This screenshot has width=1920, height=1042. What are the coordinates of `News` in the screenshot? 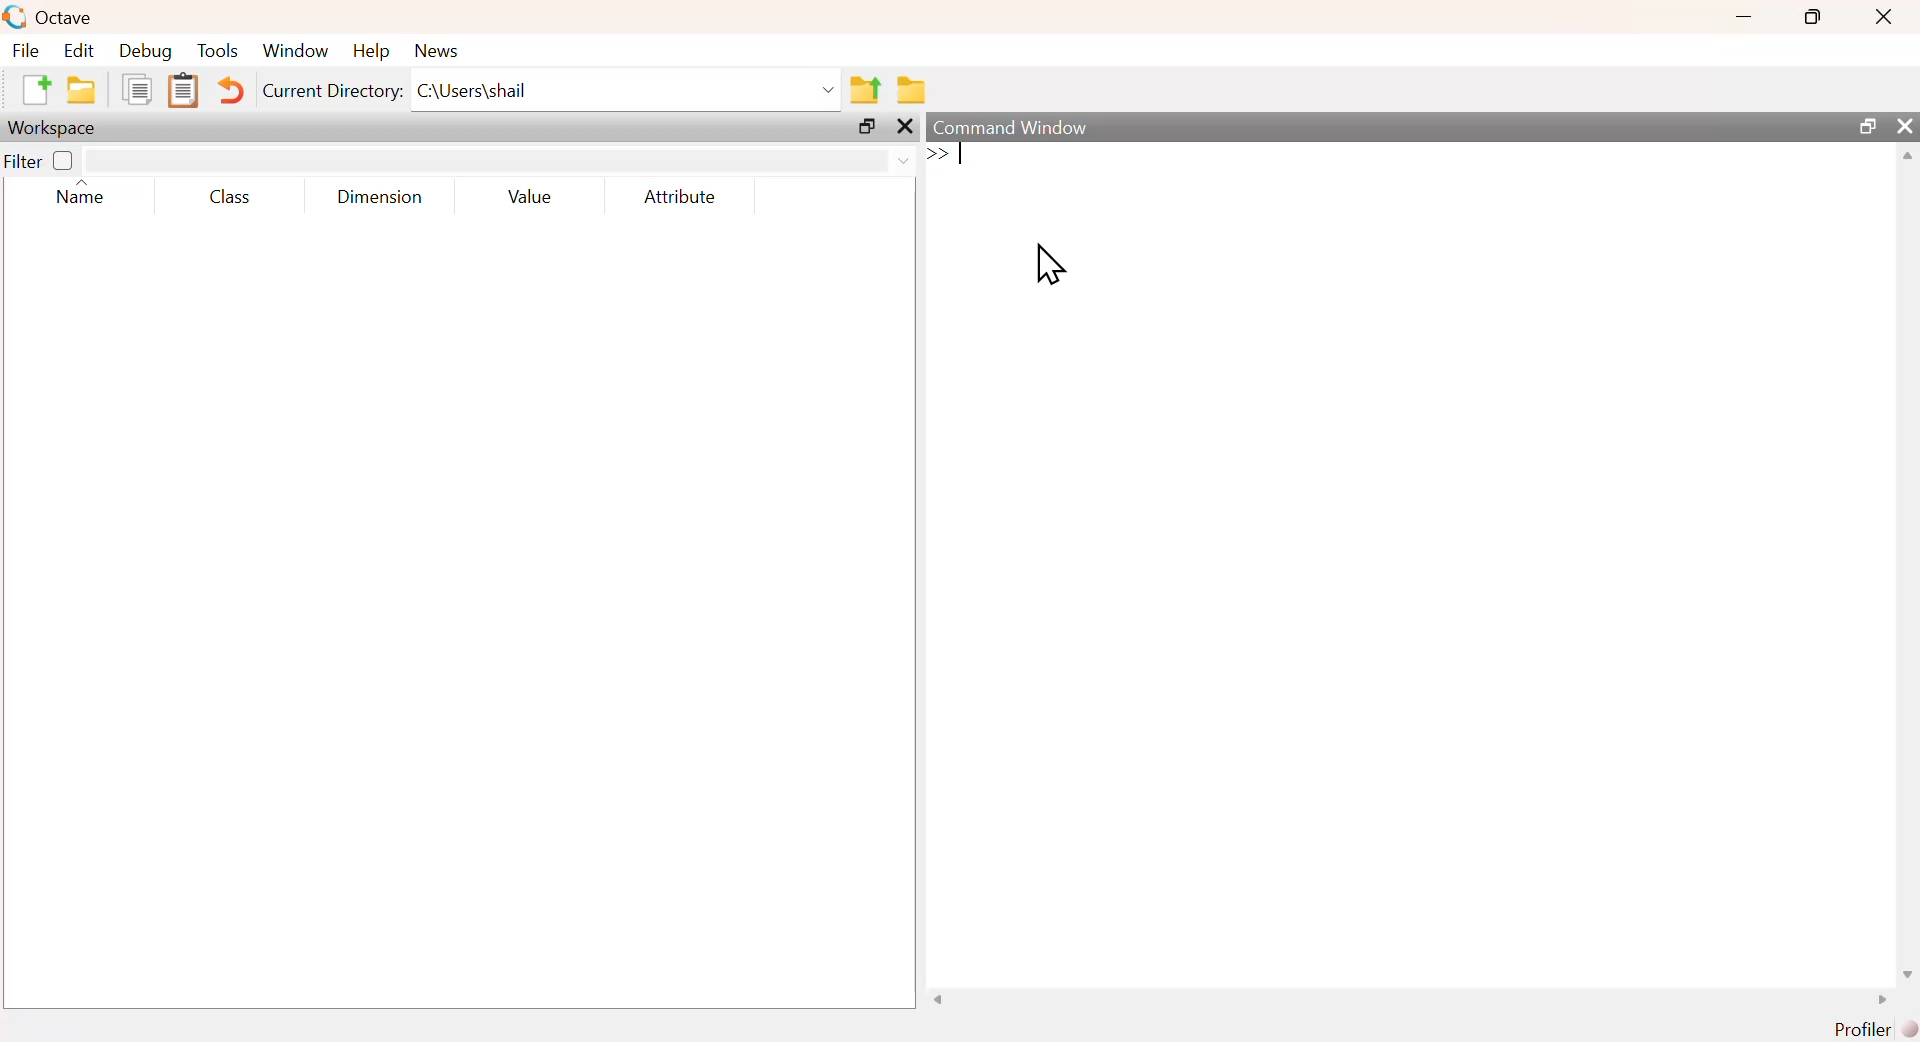 It's located at (438, 50).